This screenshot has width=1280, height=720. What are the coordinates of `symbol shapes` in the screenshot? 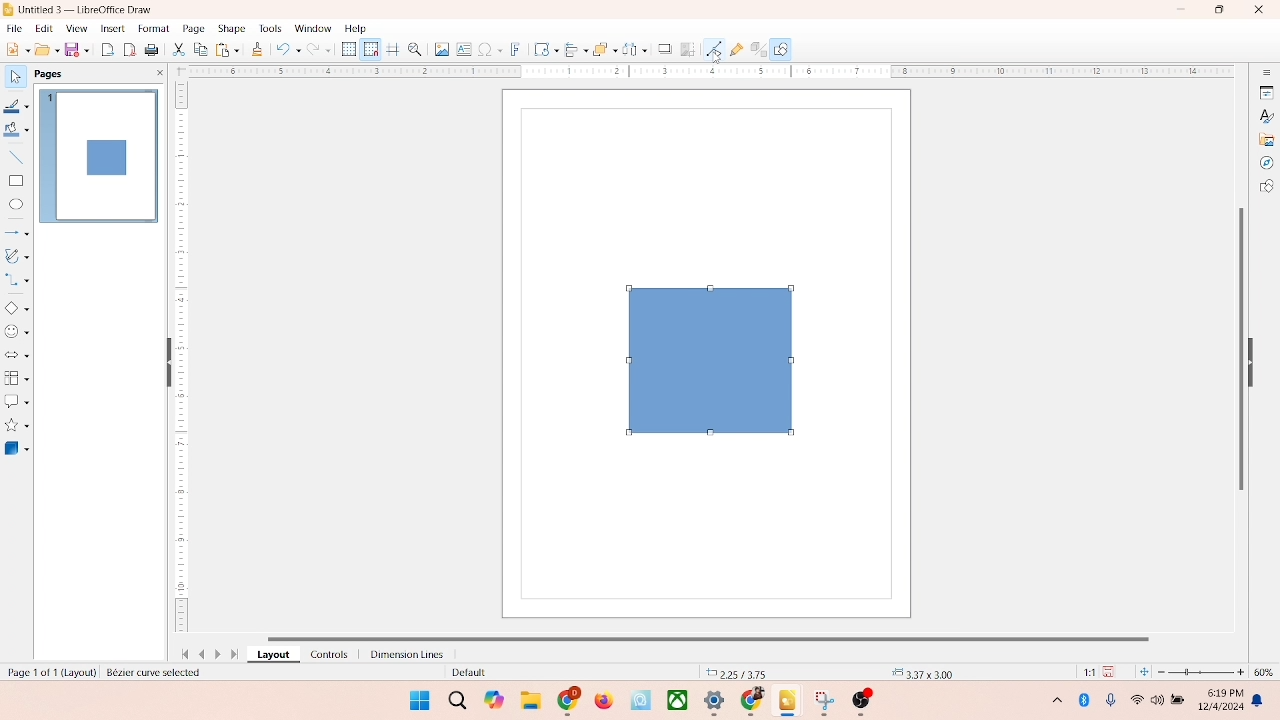 It's located at (17, 332).